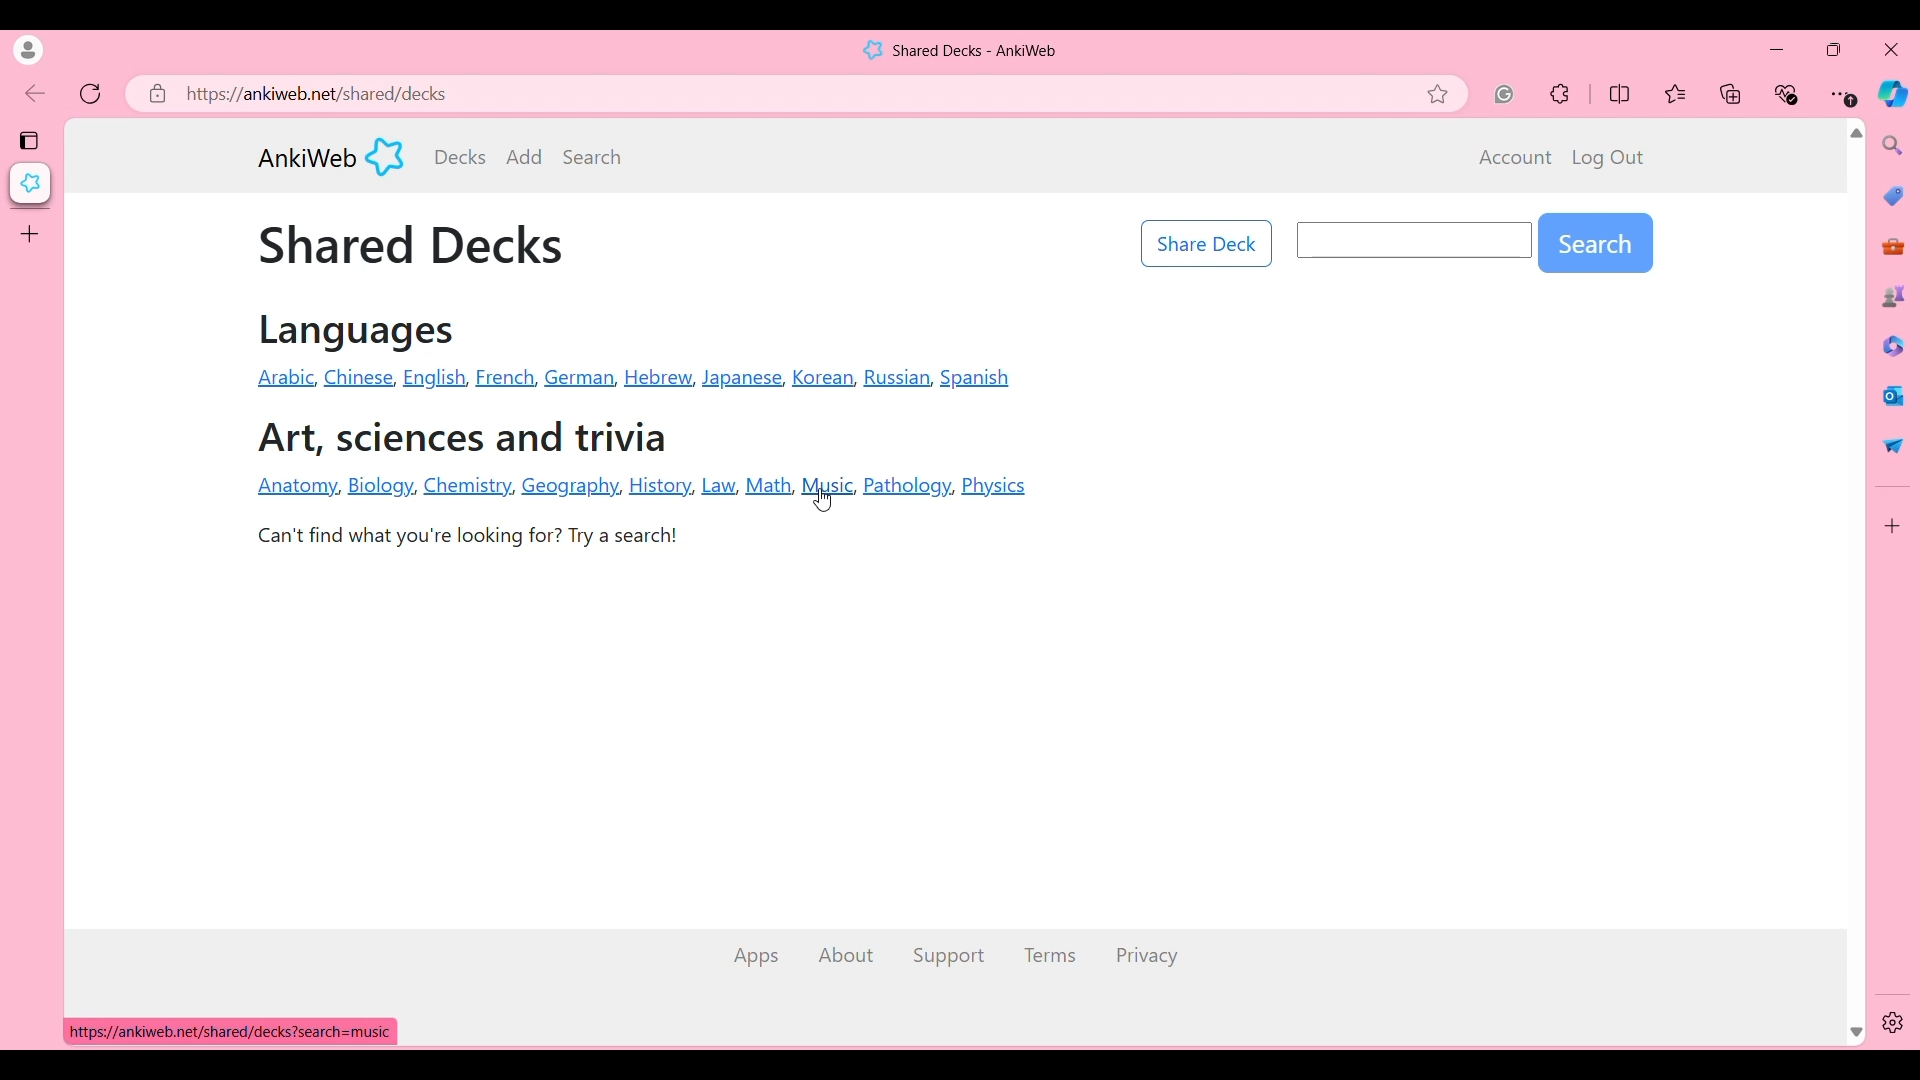  What do you see at coordinates (1834, 49) in the screenshot?
I see `Show browser in a smaller tab` at bounding box center [1834, 49].